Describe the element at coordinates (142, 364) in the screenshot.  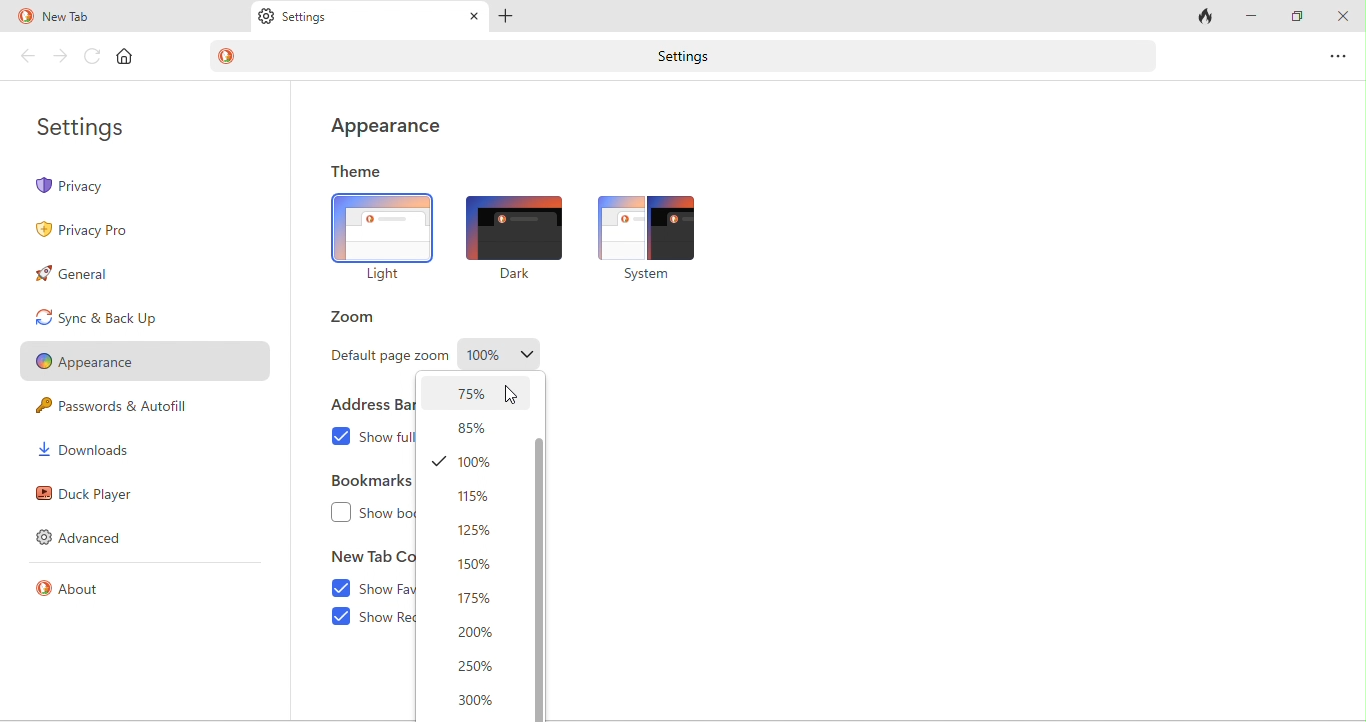
I see `appearance` at that location.